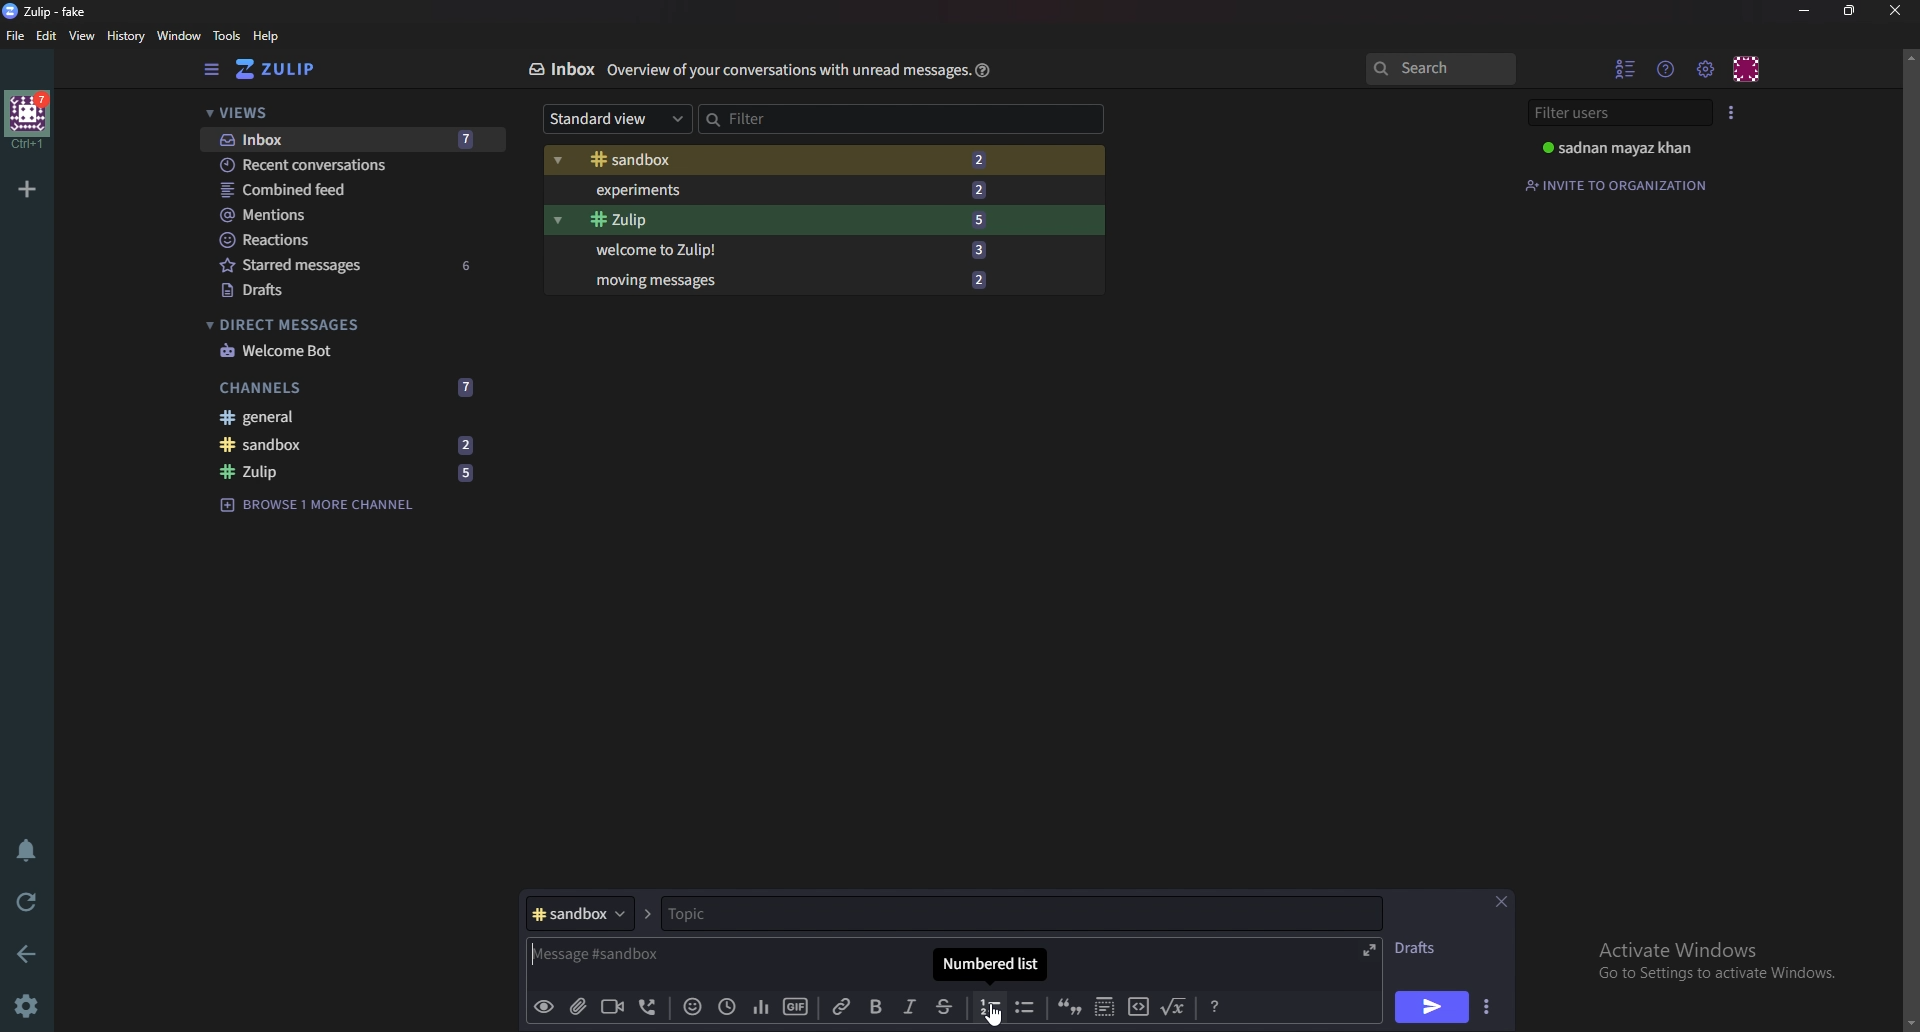  I want to click on Minimize, so click(1806, 10).